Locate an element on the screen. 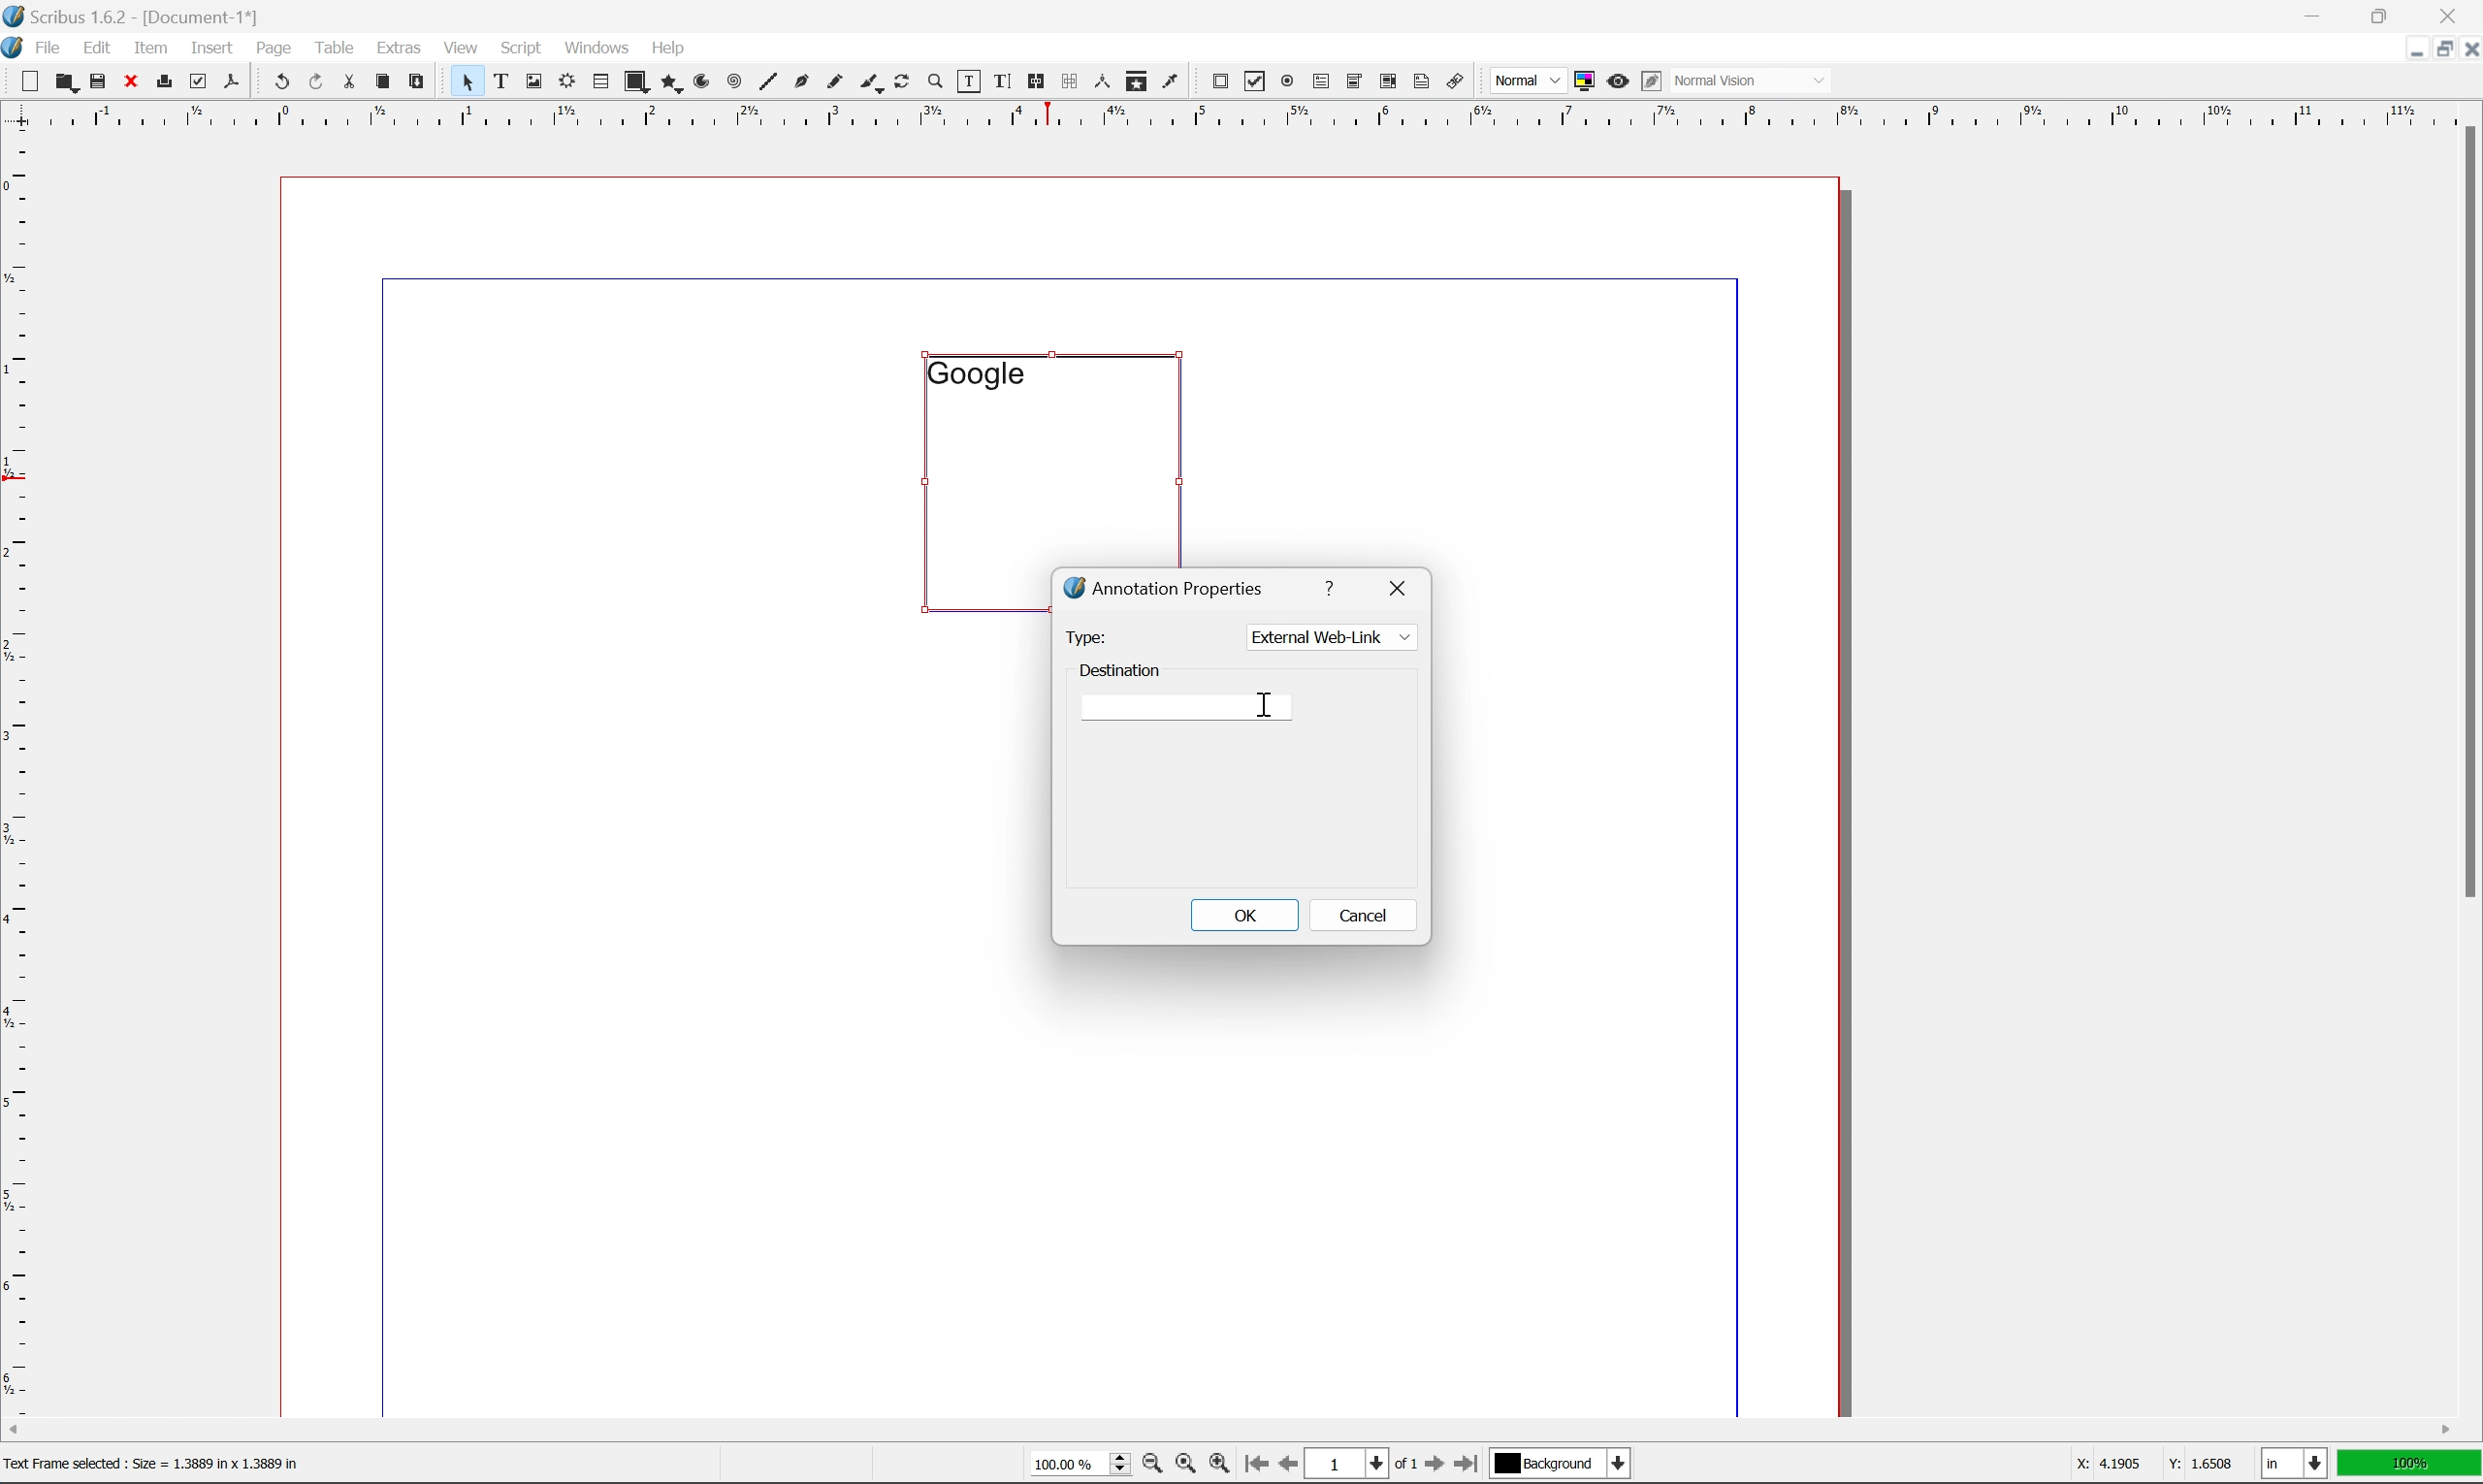 The image size is (2483, 1484). arc is located at coordinates (704, 82).